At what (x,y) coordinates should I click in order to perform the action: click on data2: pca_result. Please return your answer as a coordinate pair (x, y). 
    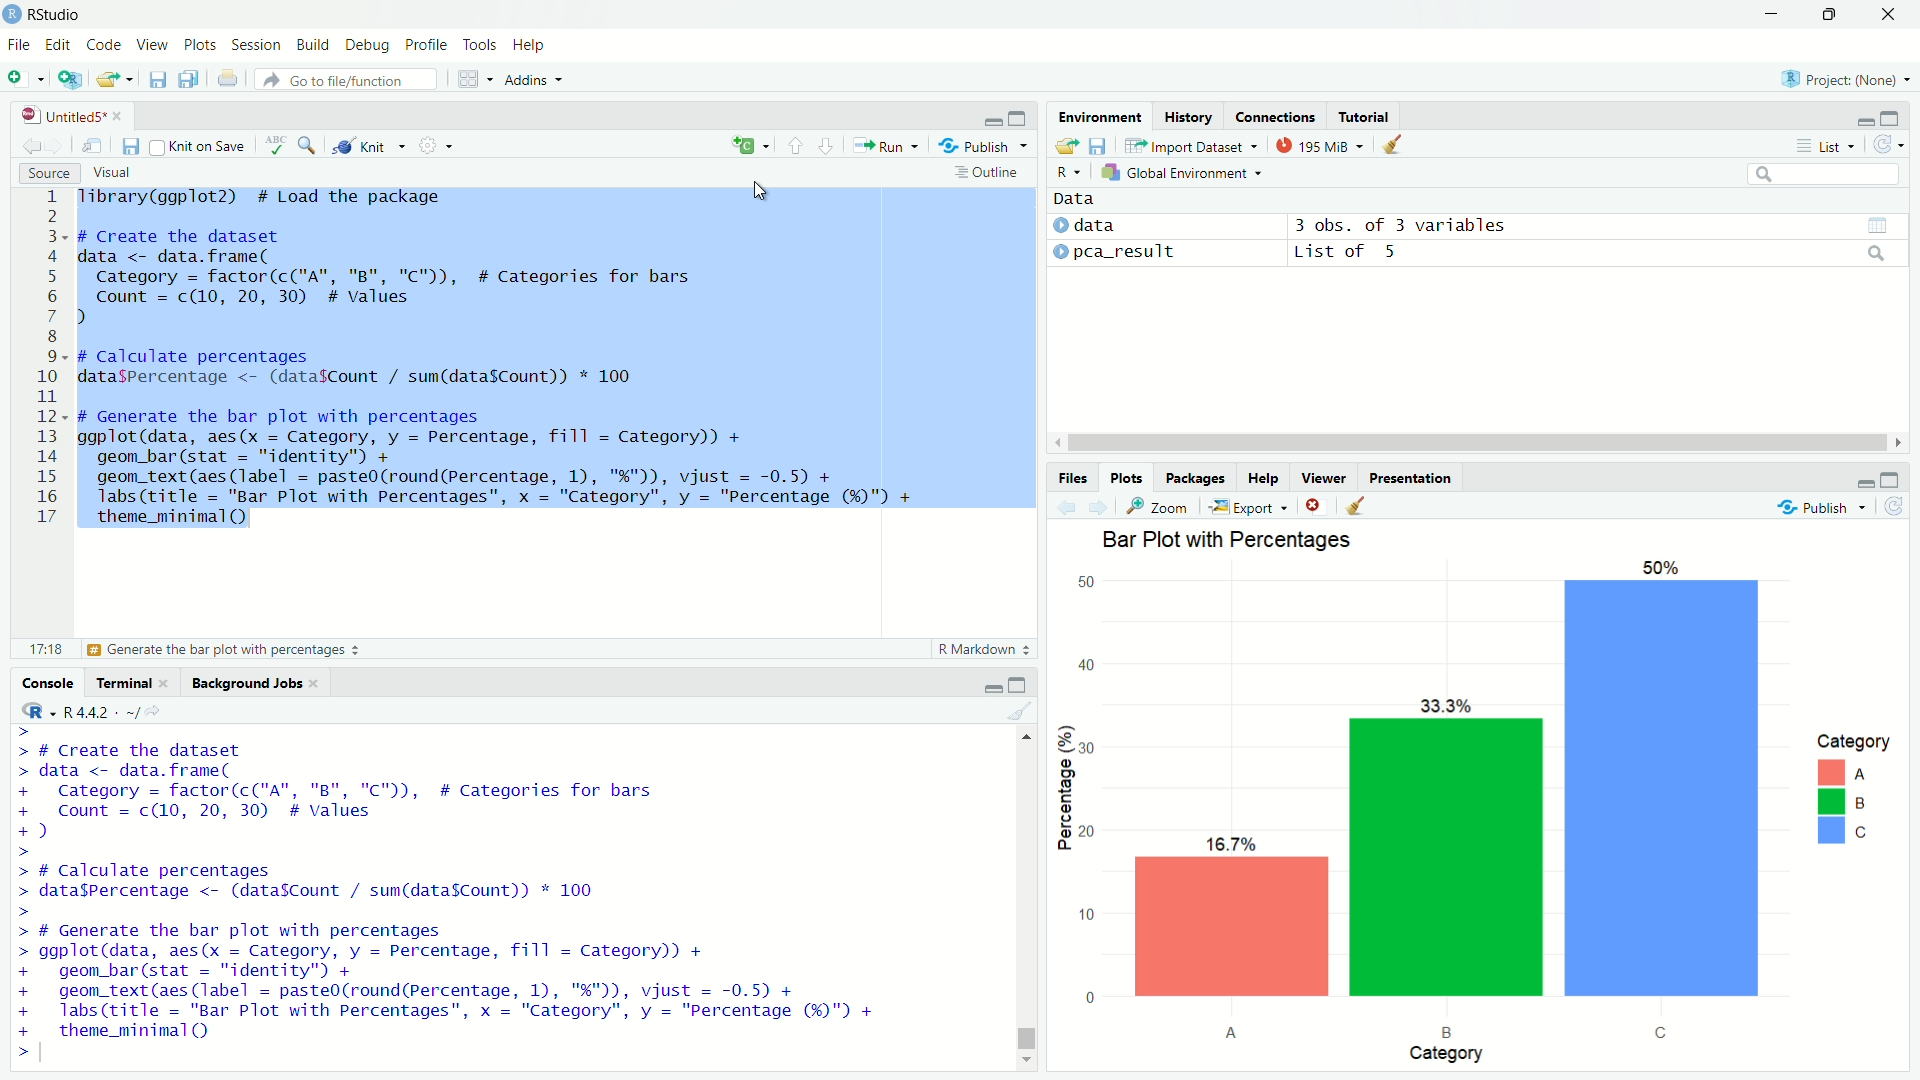
    Looking at the image, I should click on (1131, 253).